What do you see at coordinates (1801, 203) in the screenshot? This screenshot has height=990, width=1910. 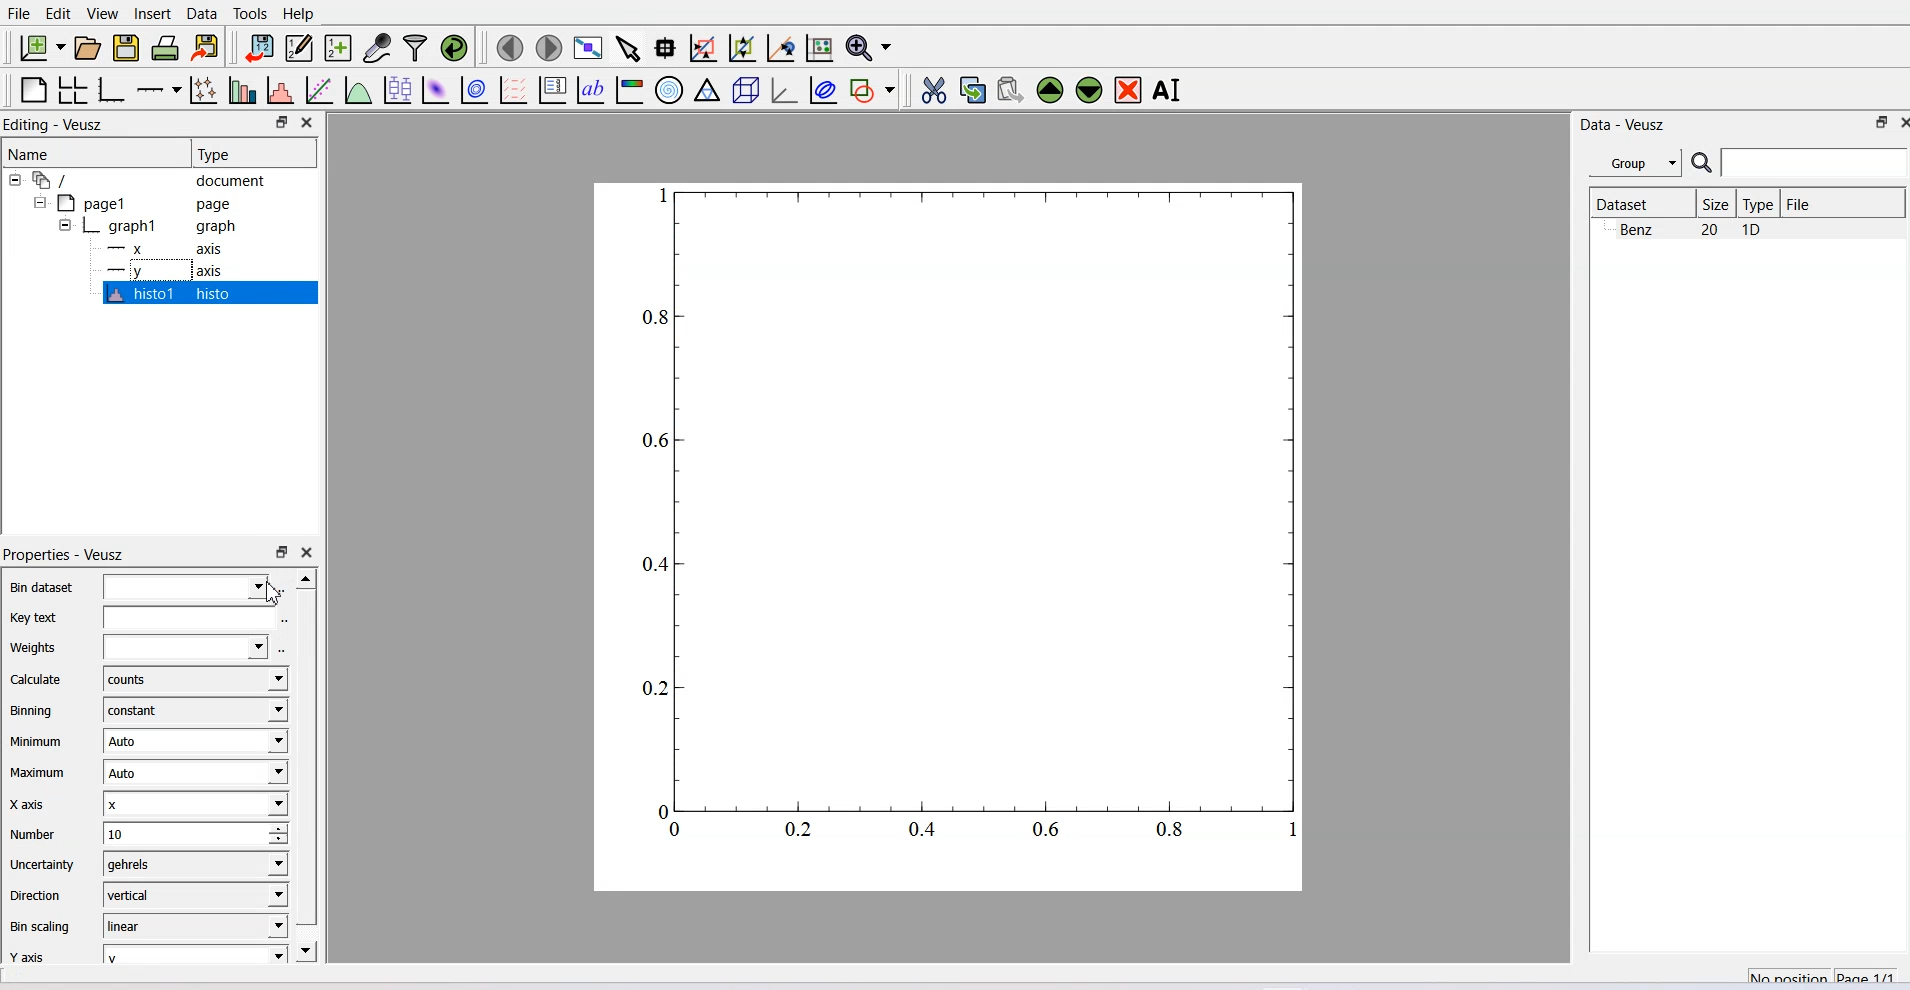 I see `File` at bounding box center [1801, 203].